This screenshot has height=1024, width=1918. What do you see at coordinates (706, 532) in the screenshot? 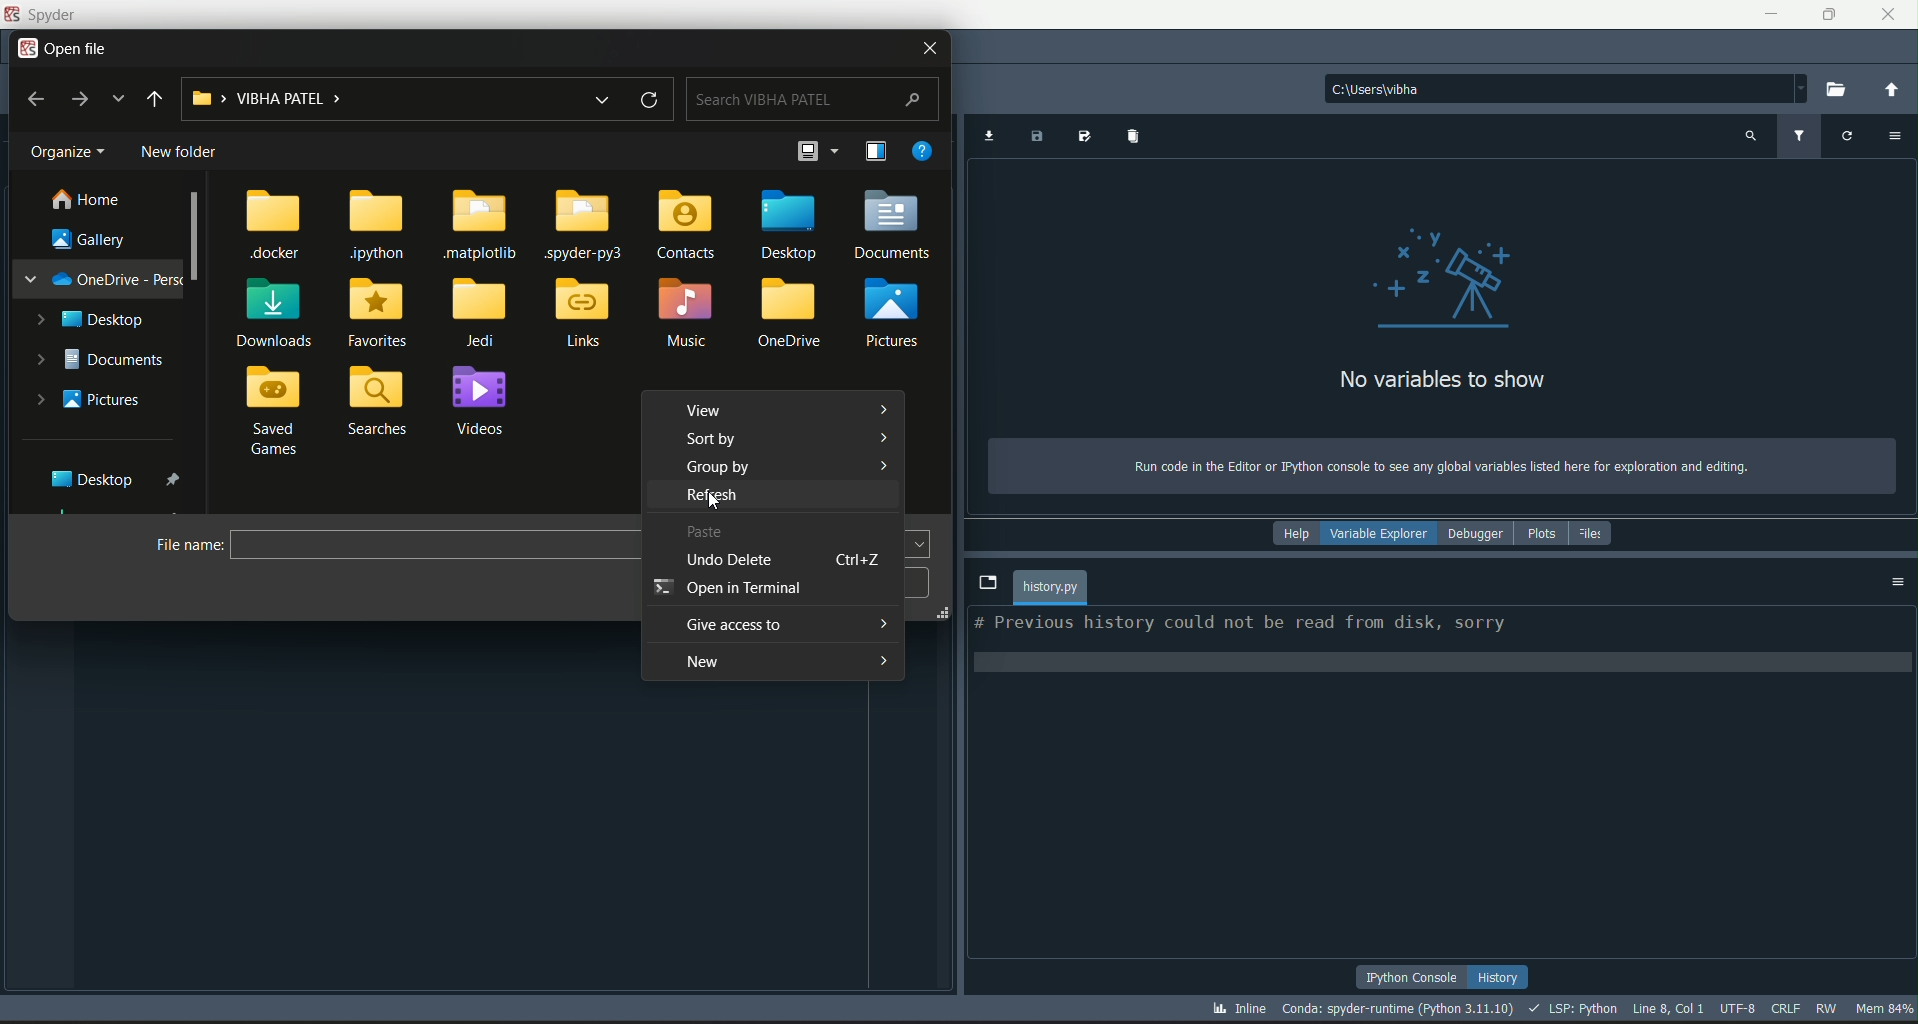
I see `paste` at bounding box center [706, 532].